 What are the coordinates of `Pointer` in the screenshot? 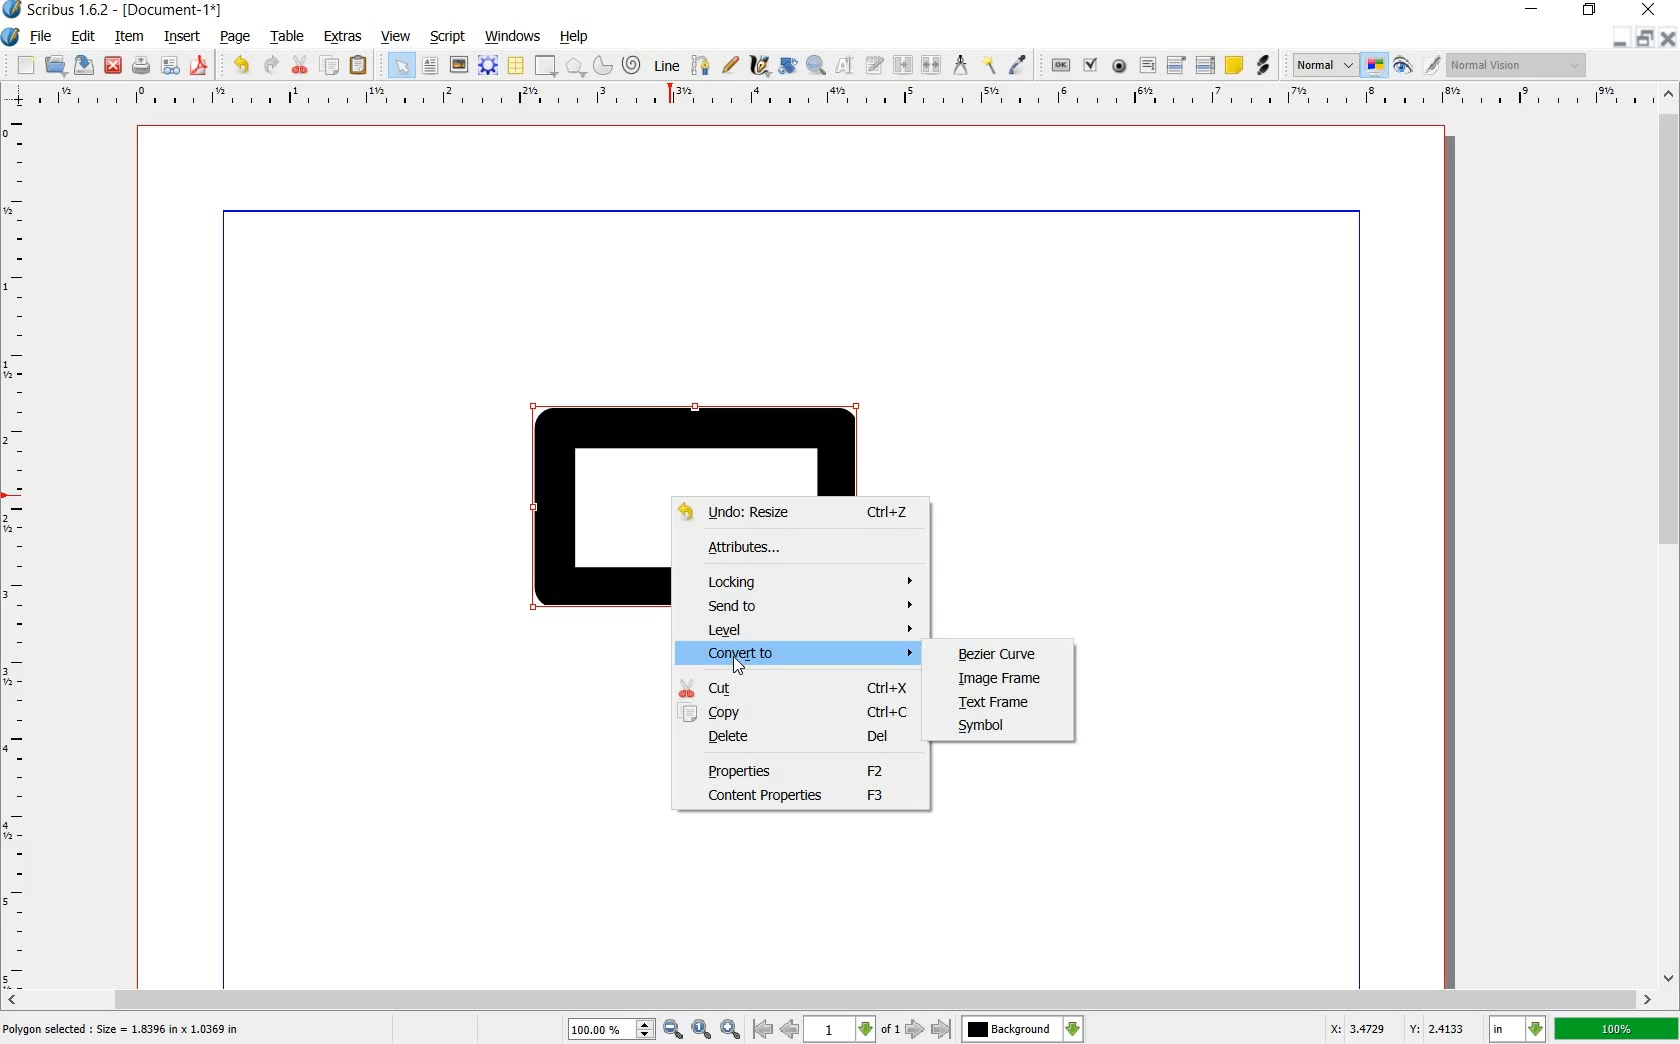 It's located at (745, 664).